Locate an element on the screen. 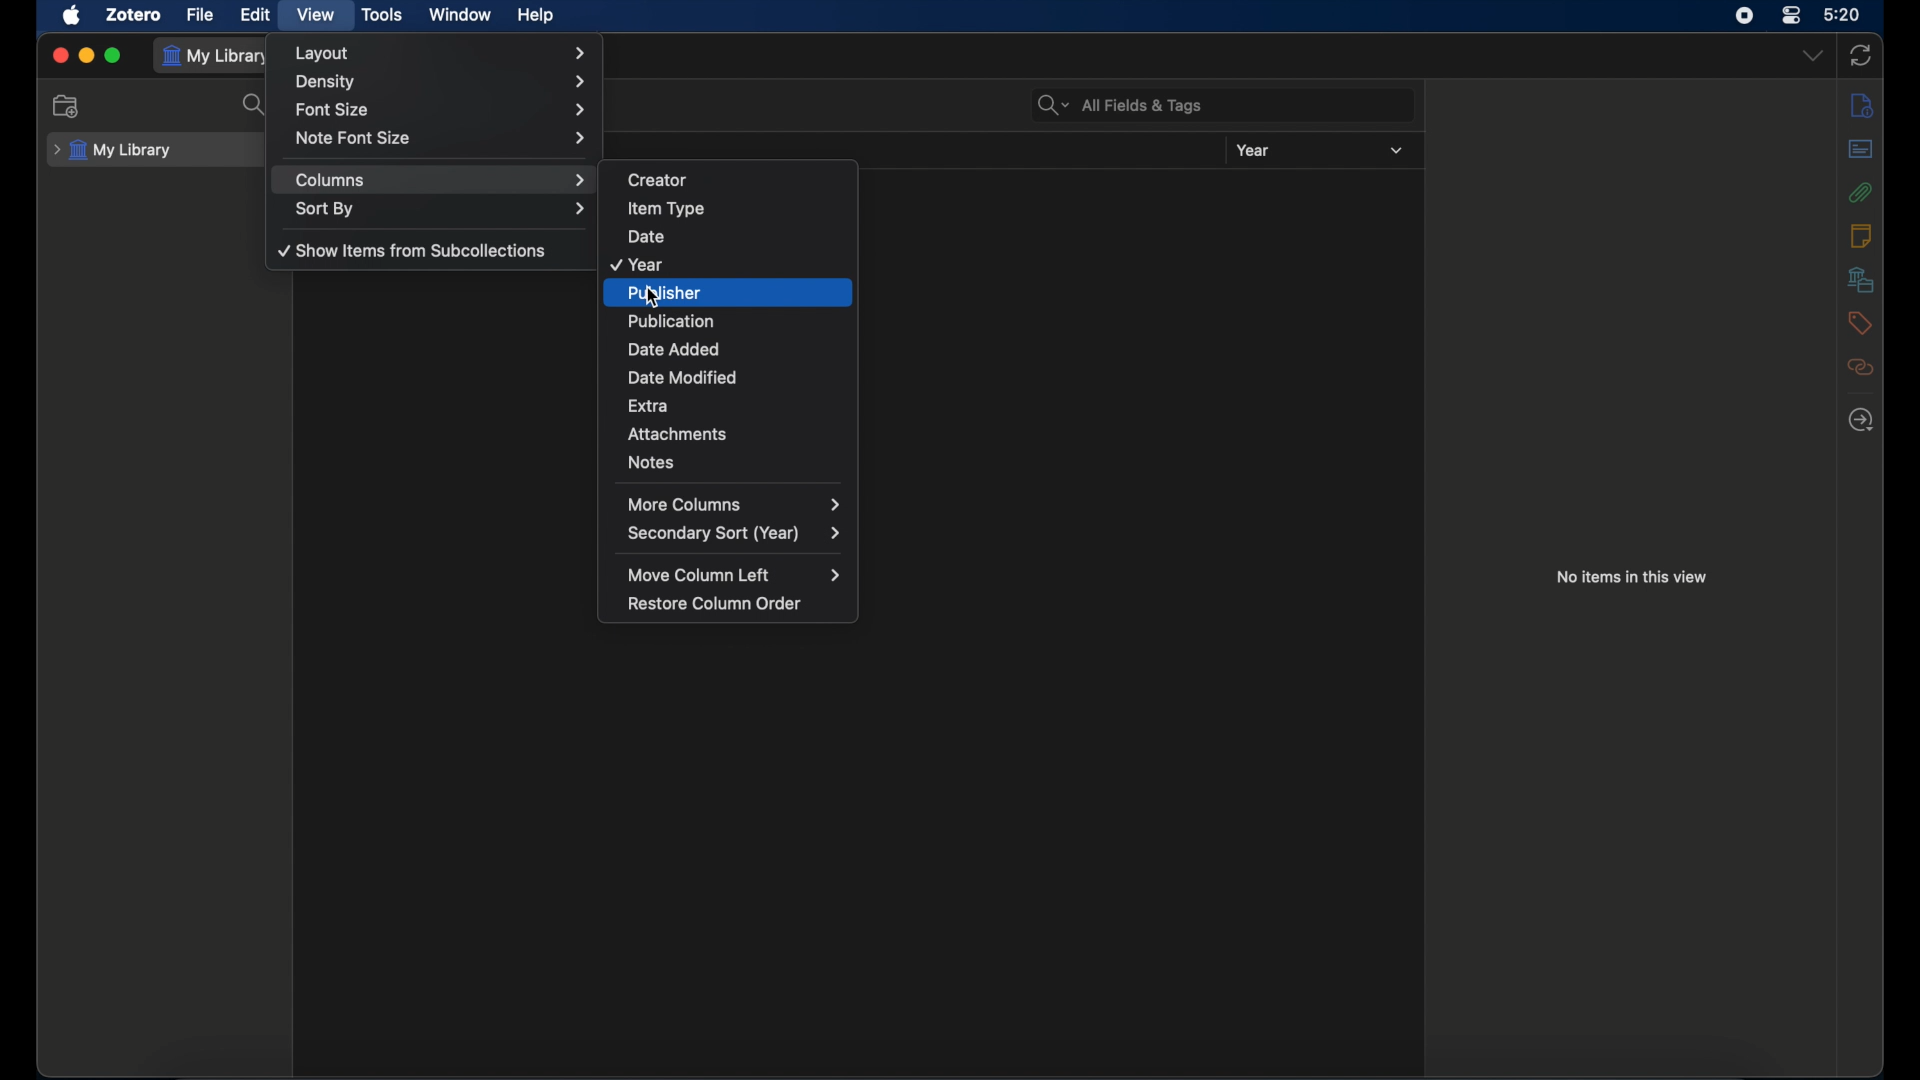 Image resolution: width=1920 pixels, height=1080 pixels. apple icon is located at coordinates (71, 15).